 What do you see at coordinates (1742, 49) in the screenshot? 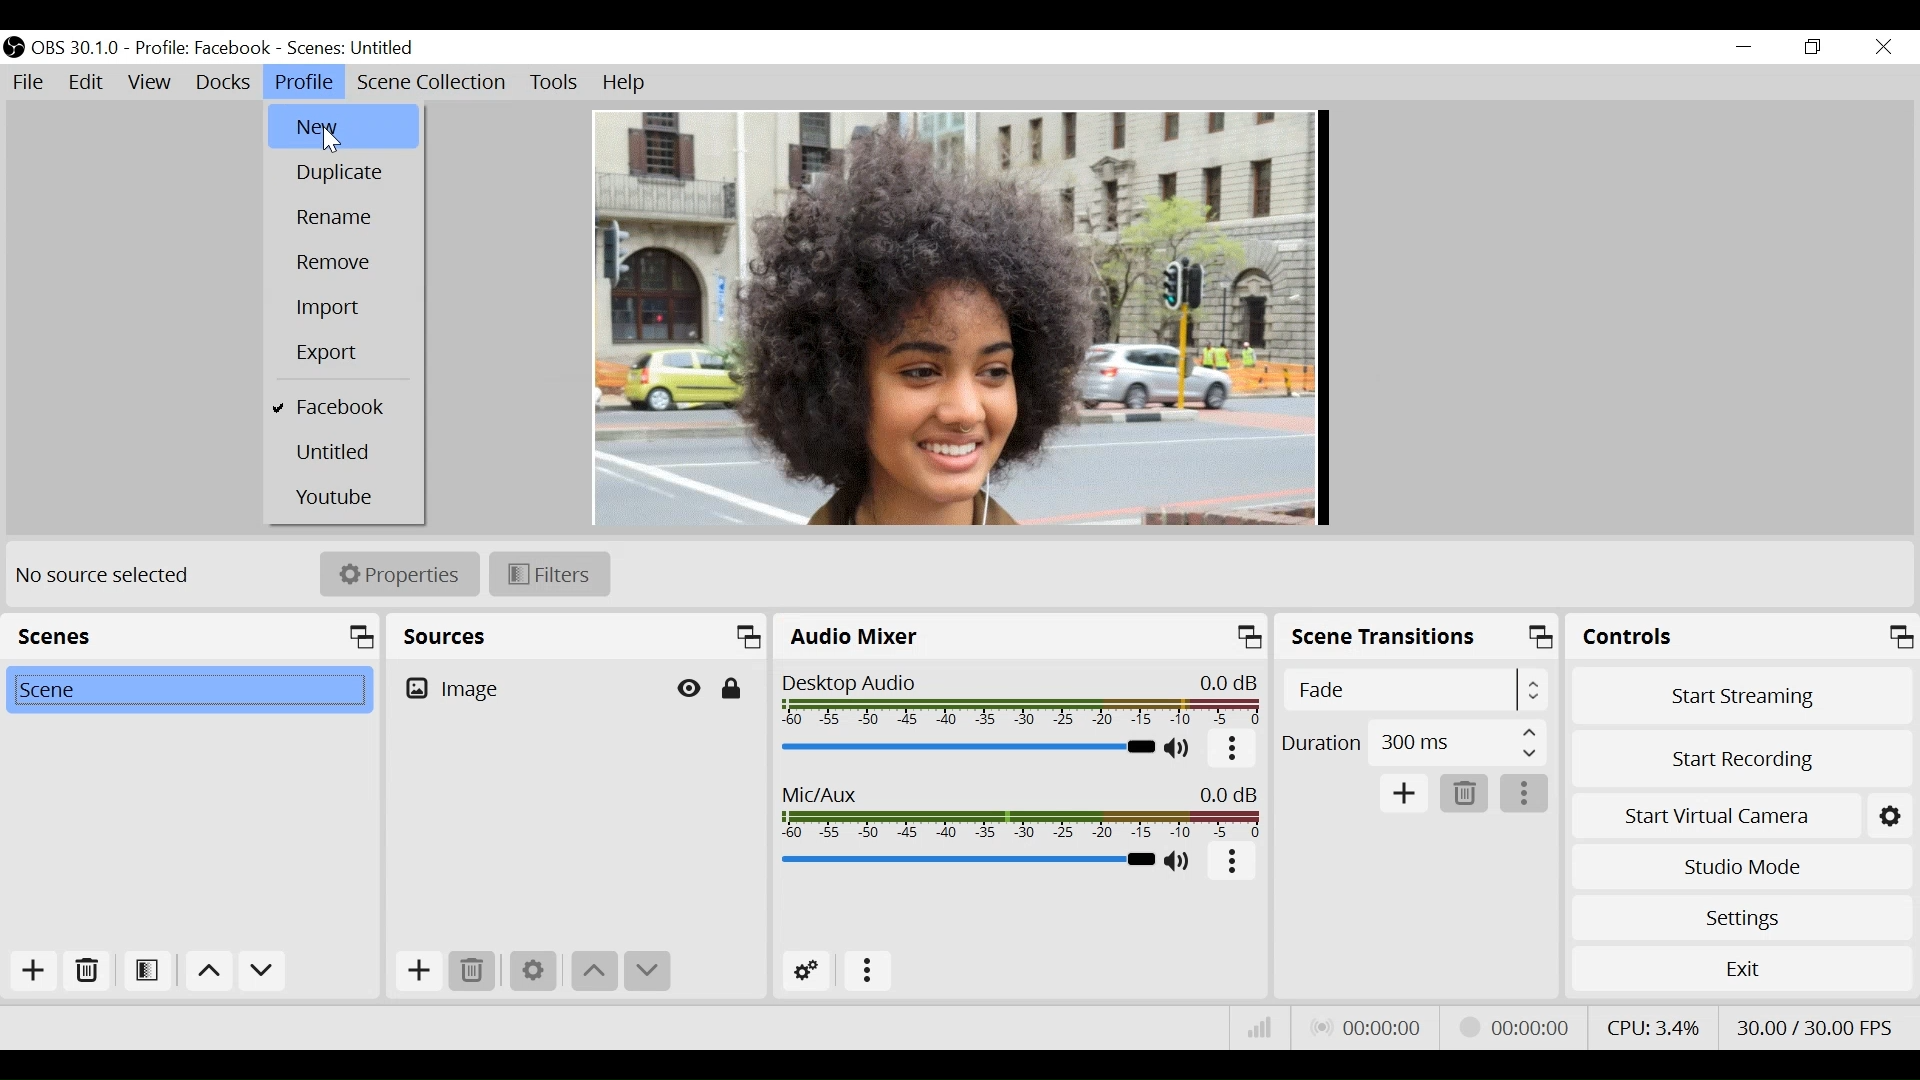
I see `minimize` at bounding box center [1742, 49].